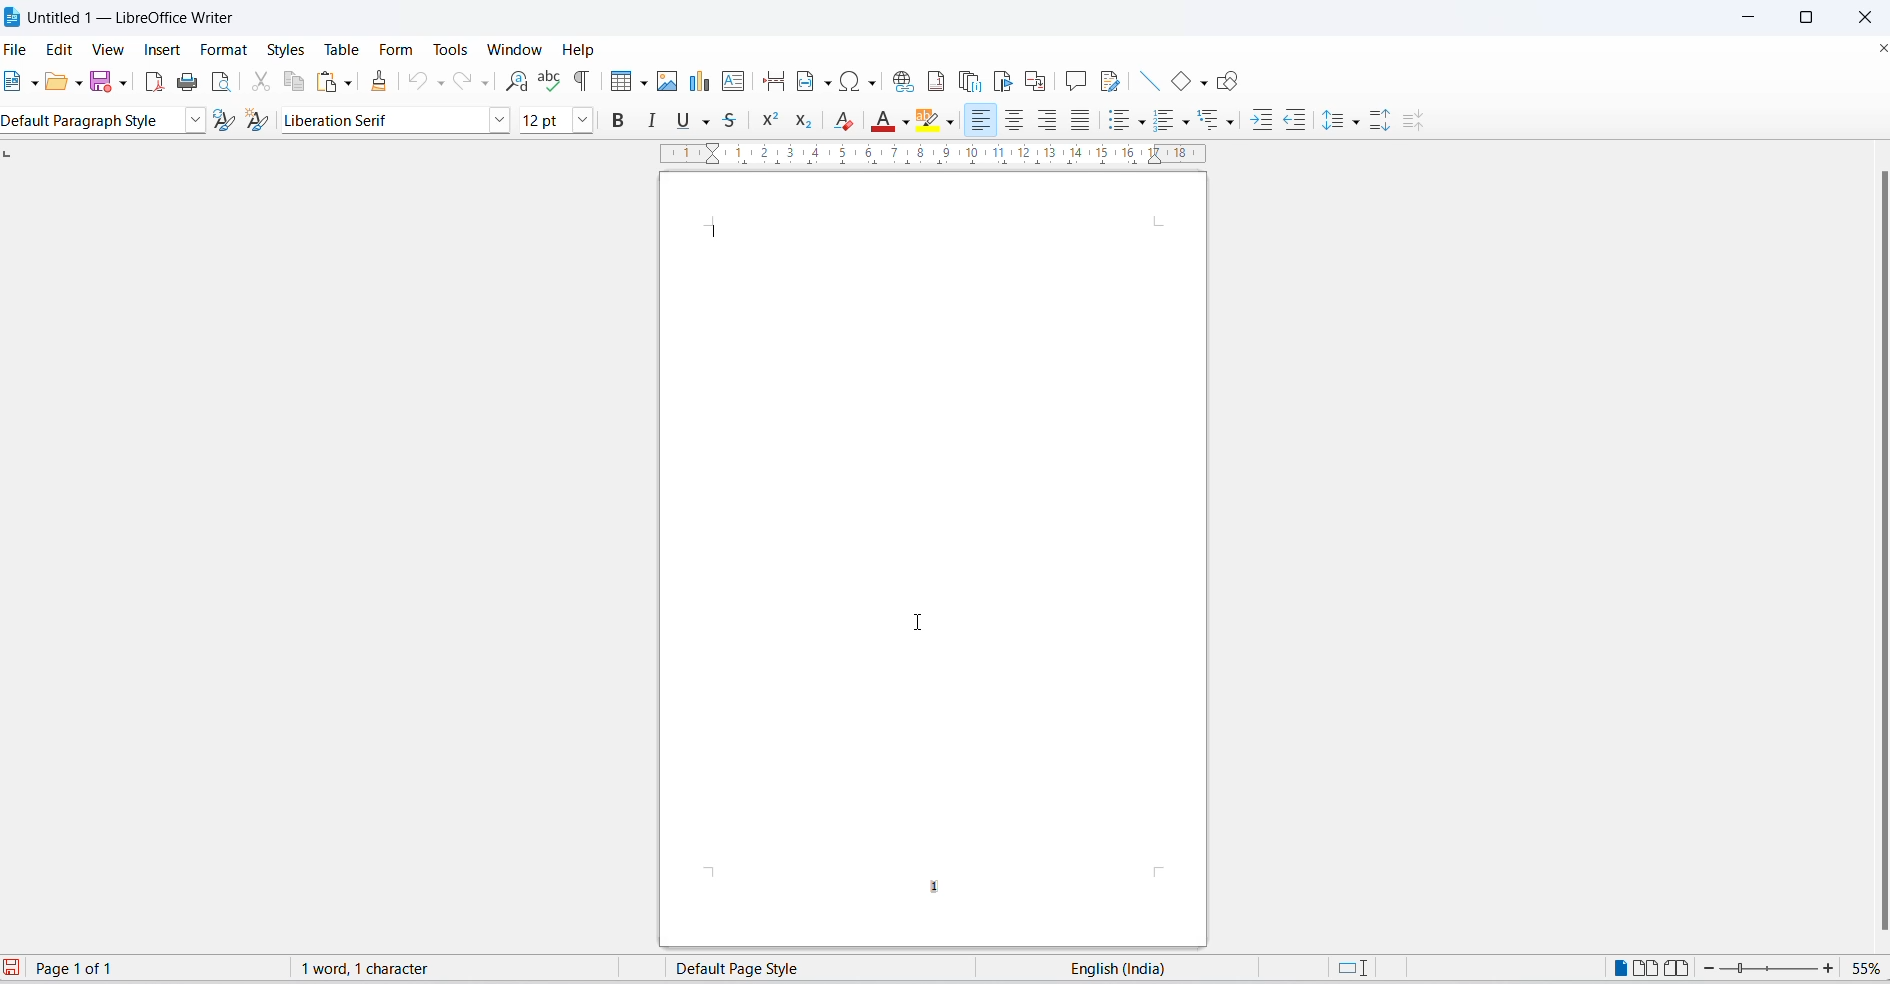 The height and width of the screenshot is (984, 1890). I want to click on basic shapes options, so click(1198, 83).